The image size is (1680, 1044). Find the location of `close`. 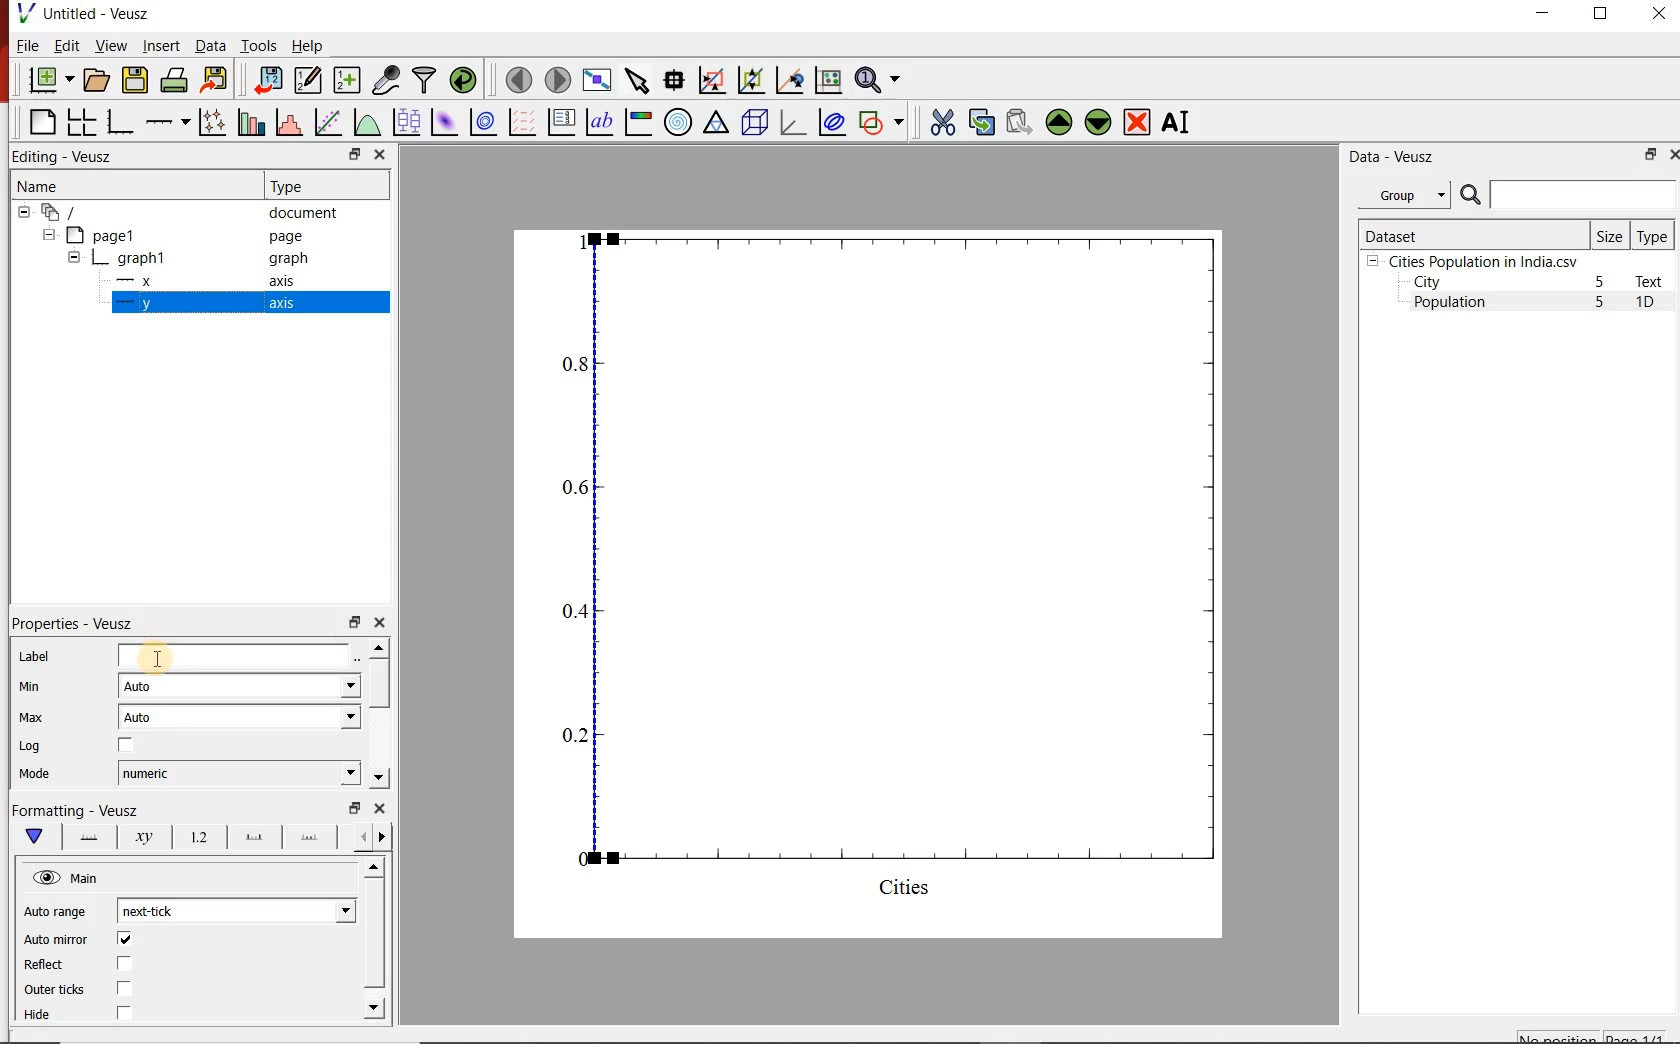

close is located at coordinates (379, 623).